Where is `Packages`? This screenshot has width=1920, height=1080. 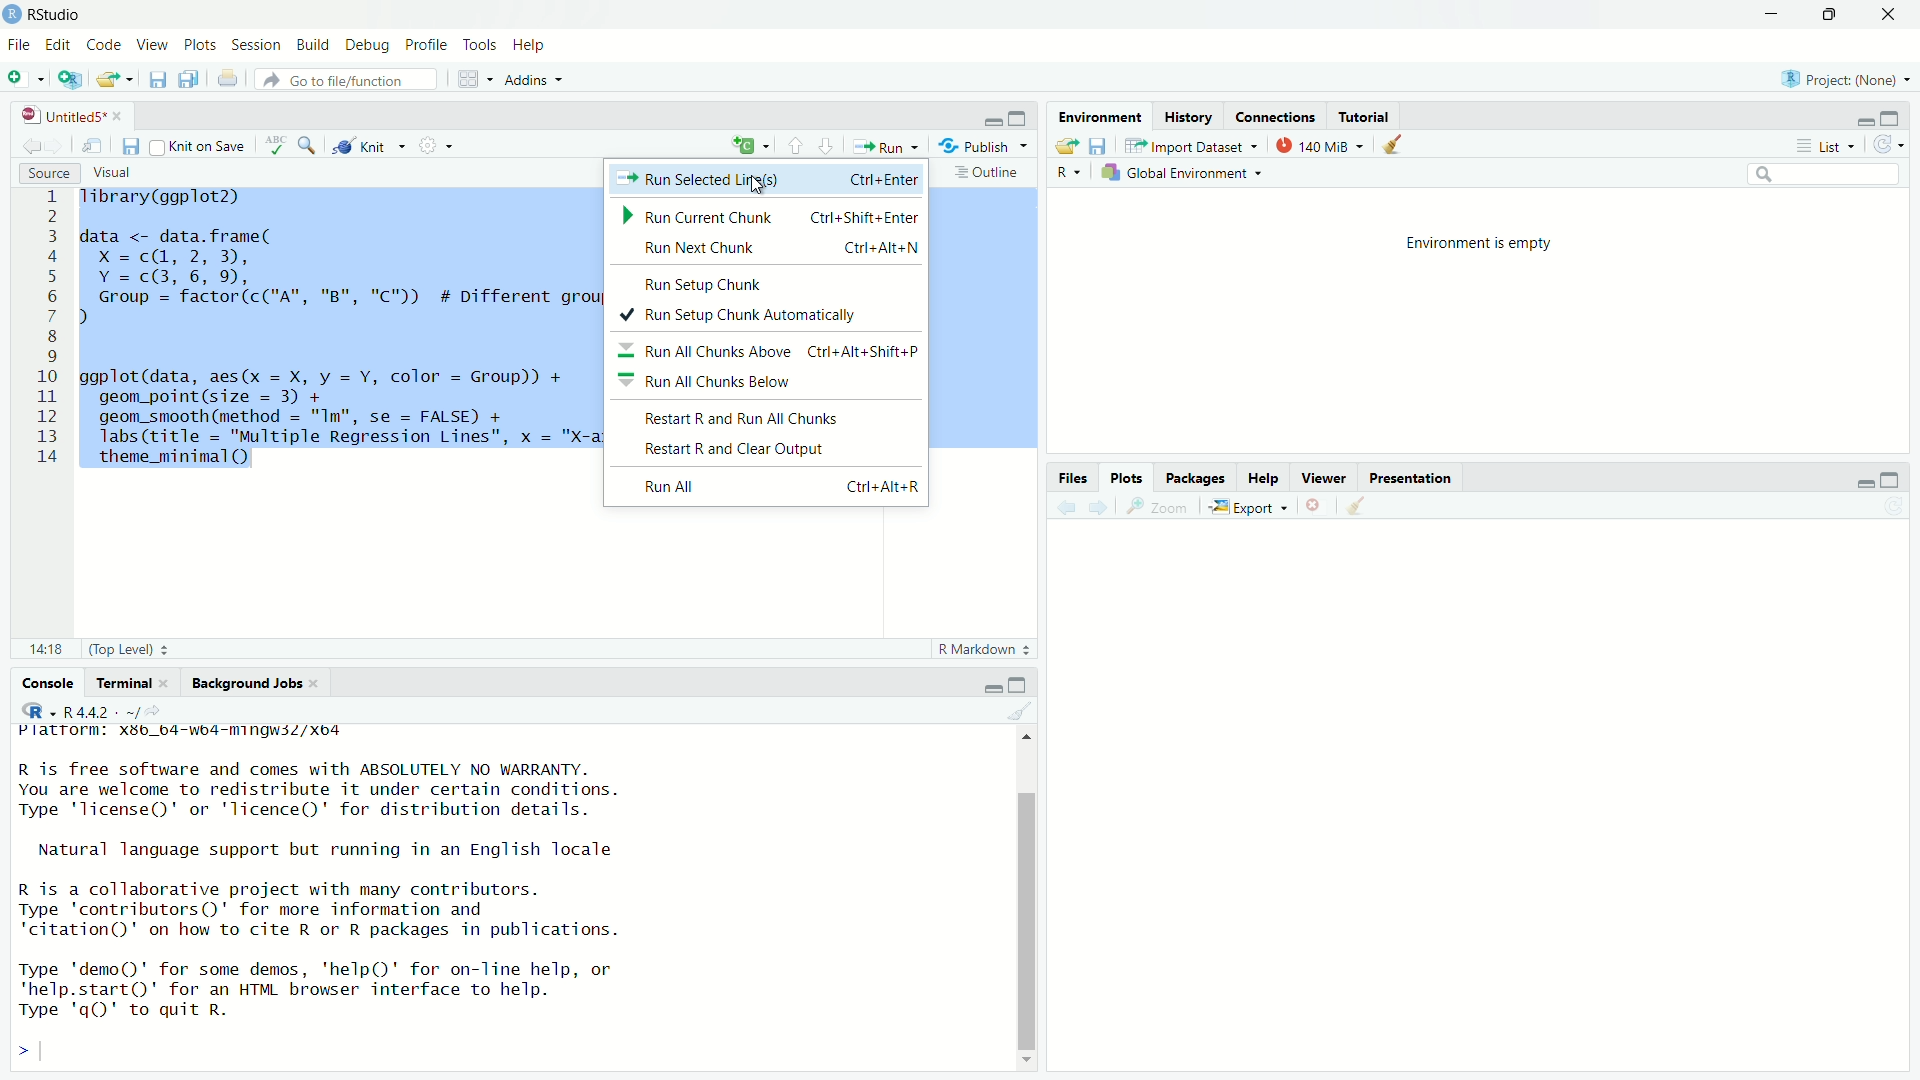
Packages is located at coordinates (1198, 478).